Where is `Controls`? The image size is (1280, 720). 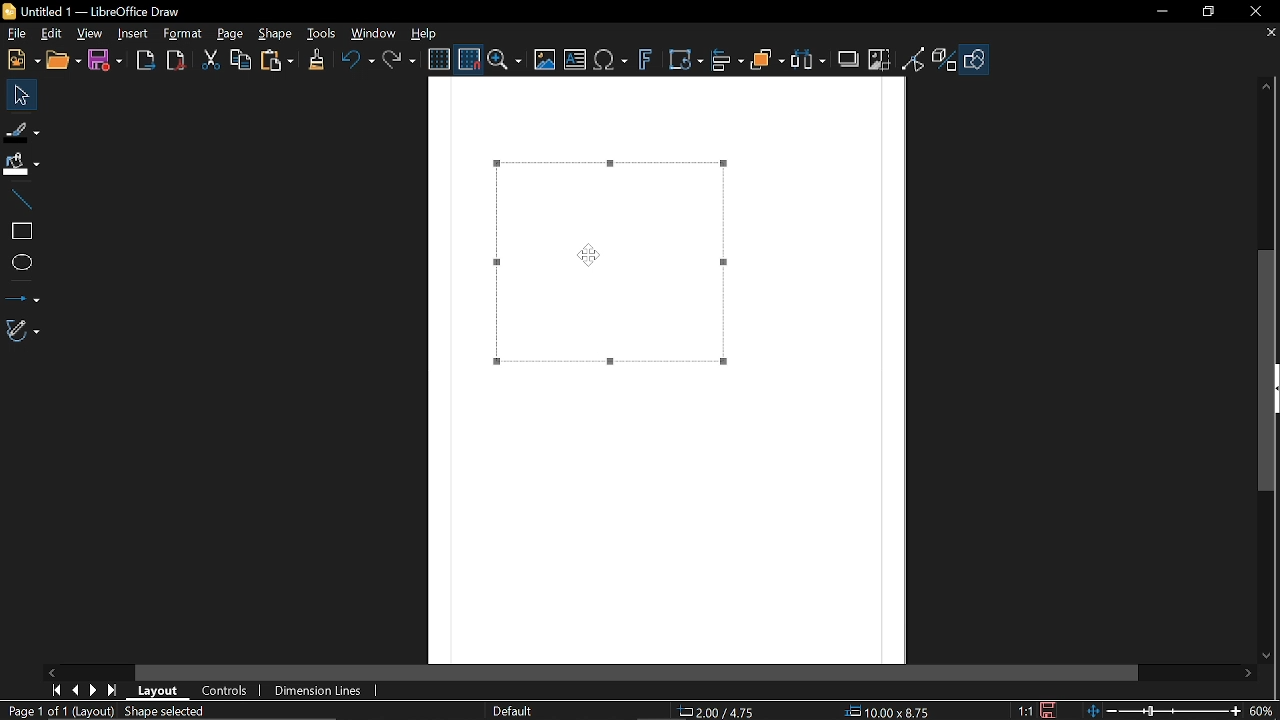
Controls is located at coordinates (225, 691).